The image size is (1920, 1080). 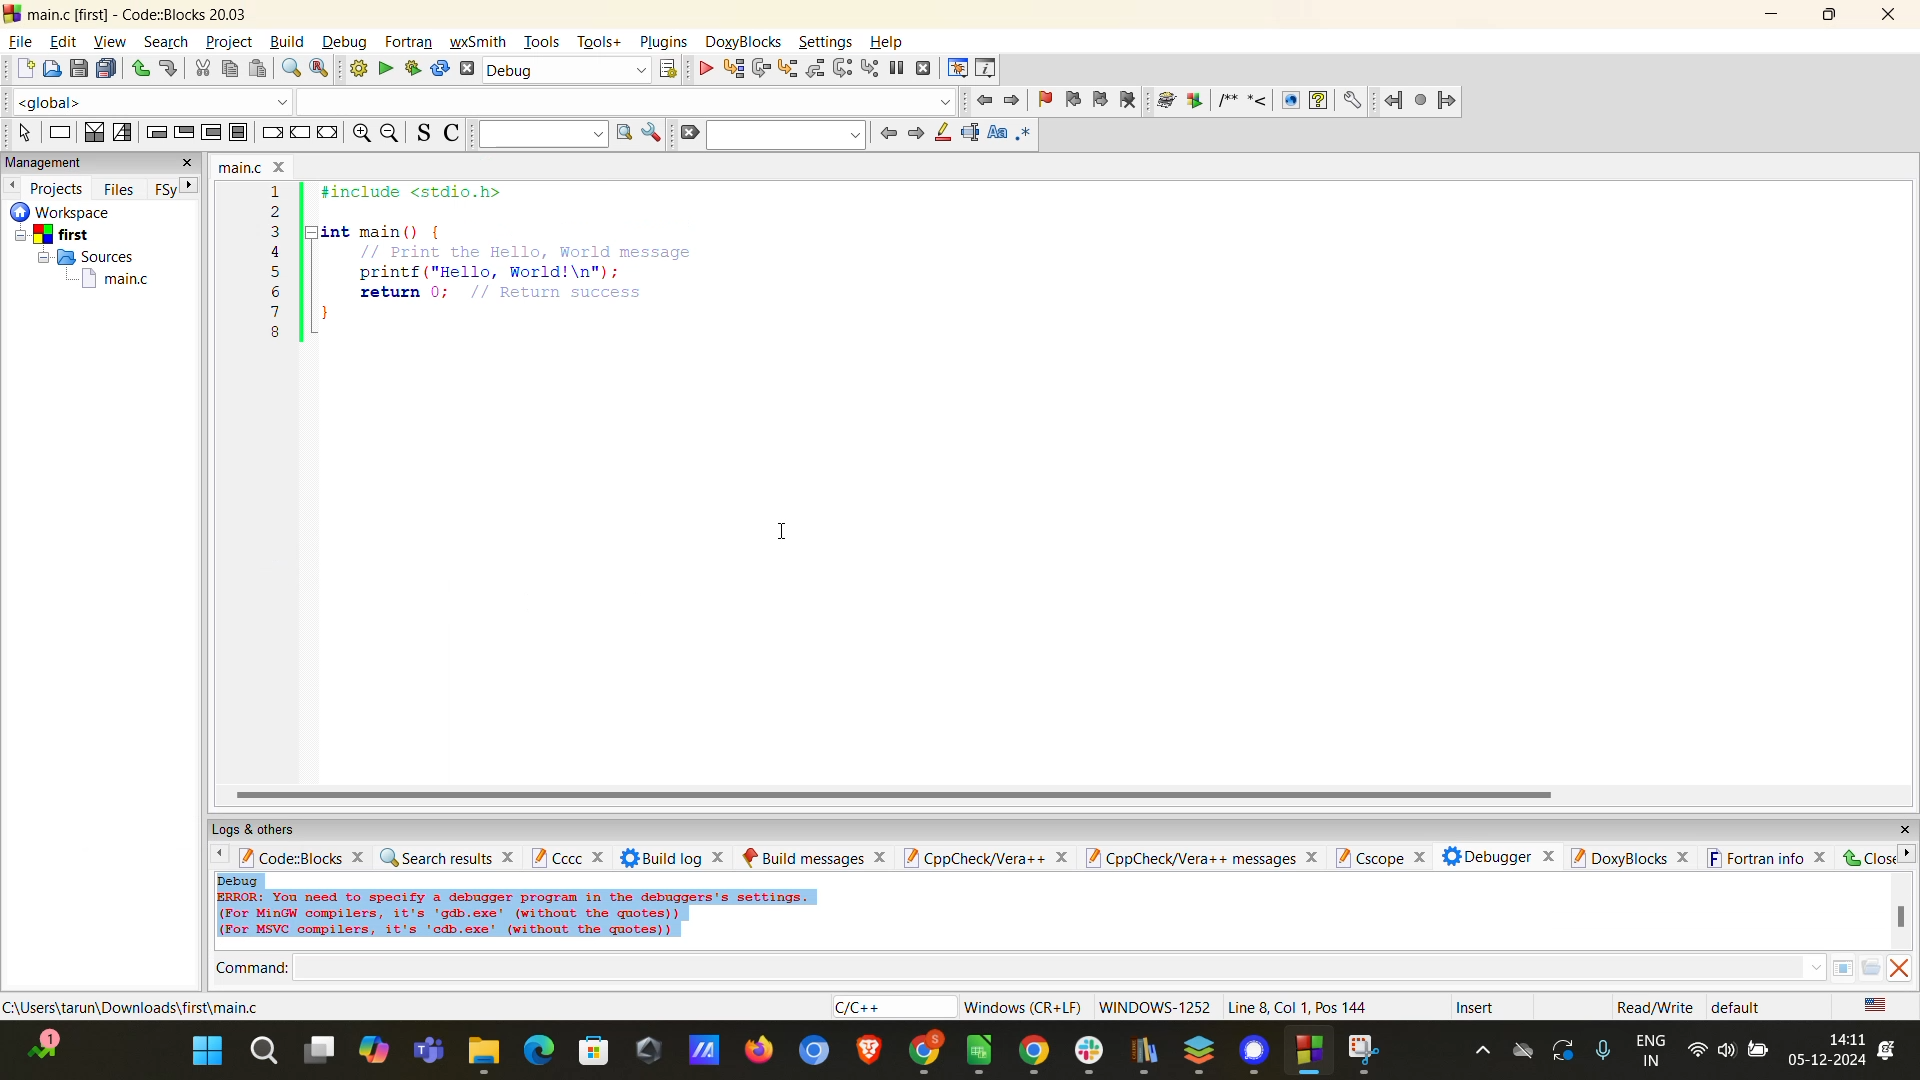 I want to click on various info, so click(x=988, y=69).